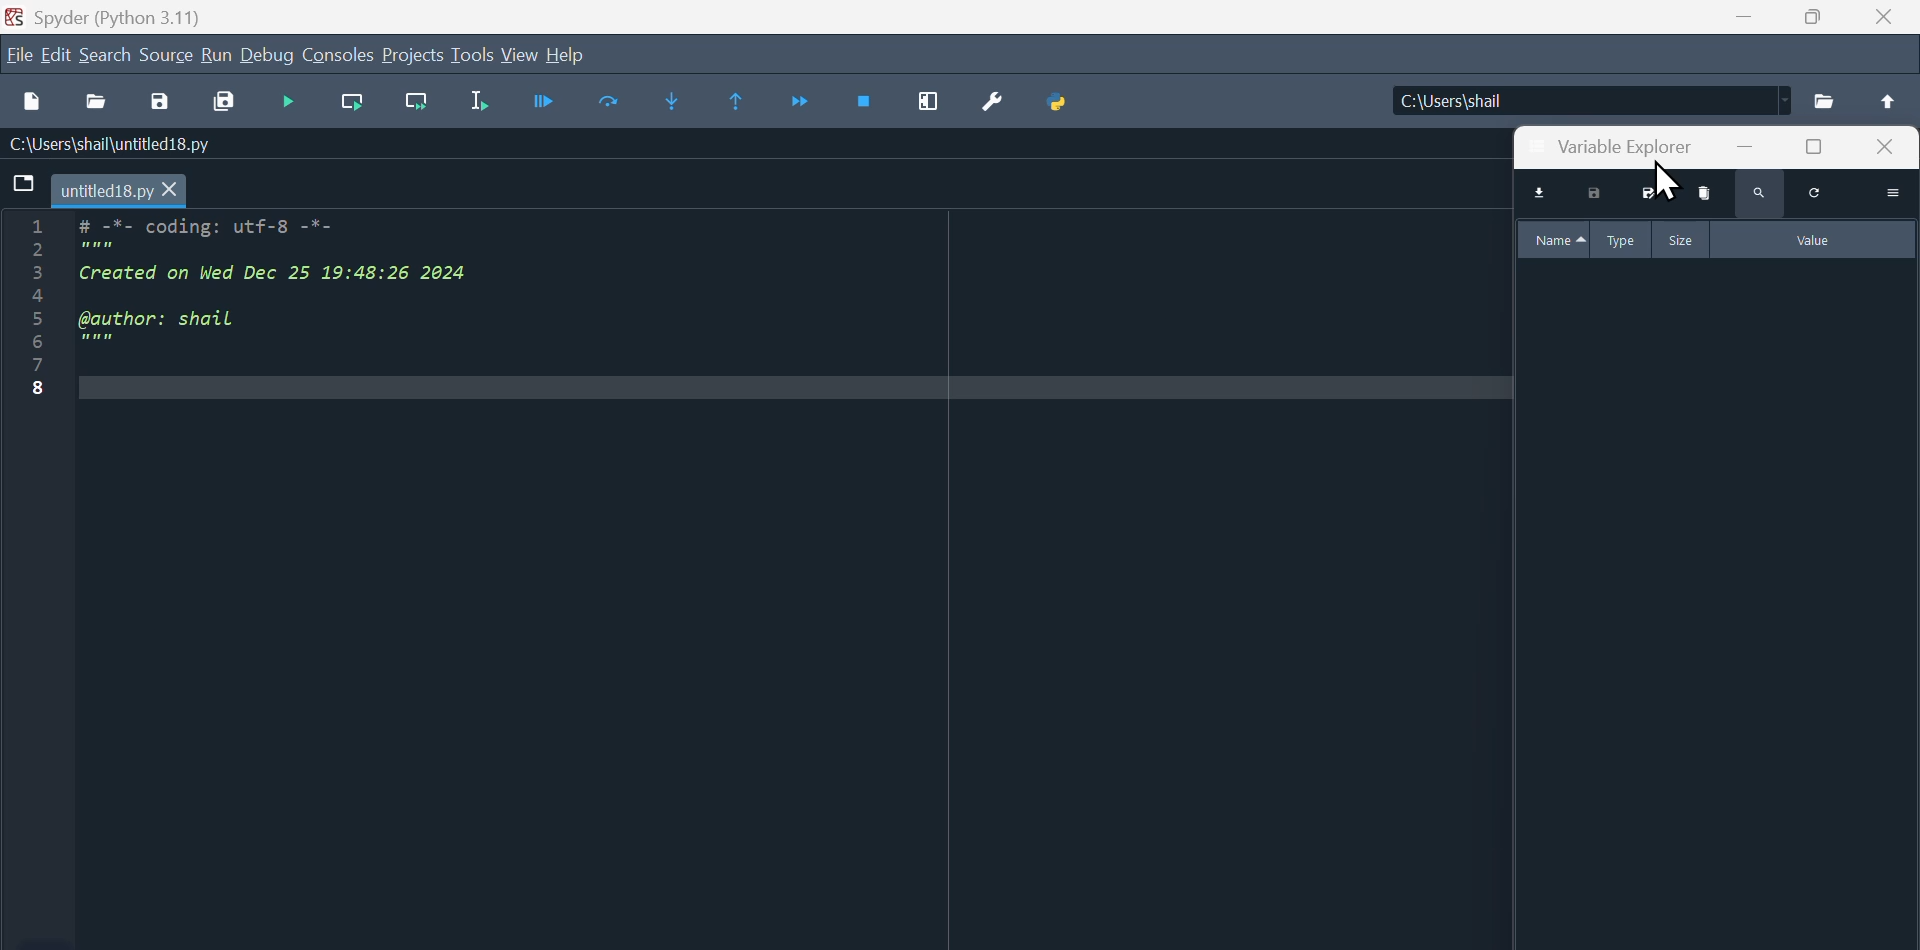  Describe the element at coordinates (429, 305) in the screenshot. I see `# -*- coding: utf-8 -*-
Created on Wed Dec 25 19:48:26 2024
@author: shail` at that location.